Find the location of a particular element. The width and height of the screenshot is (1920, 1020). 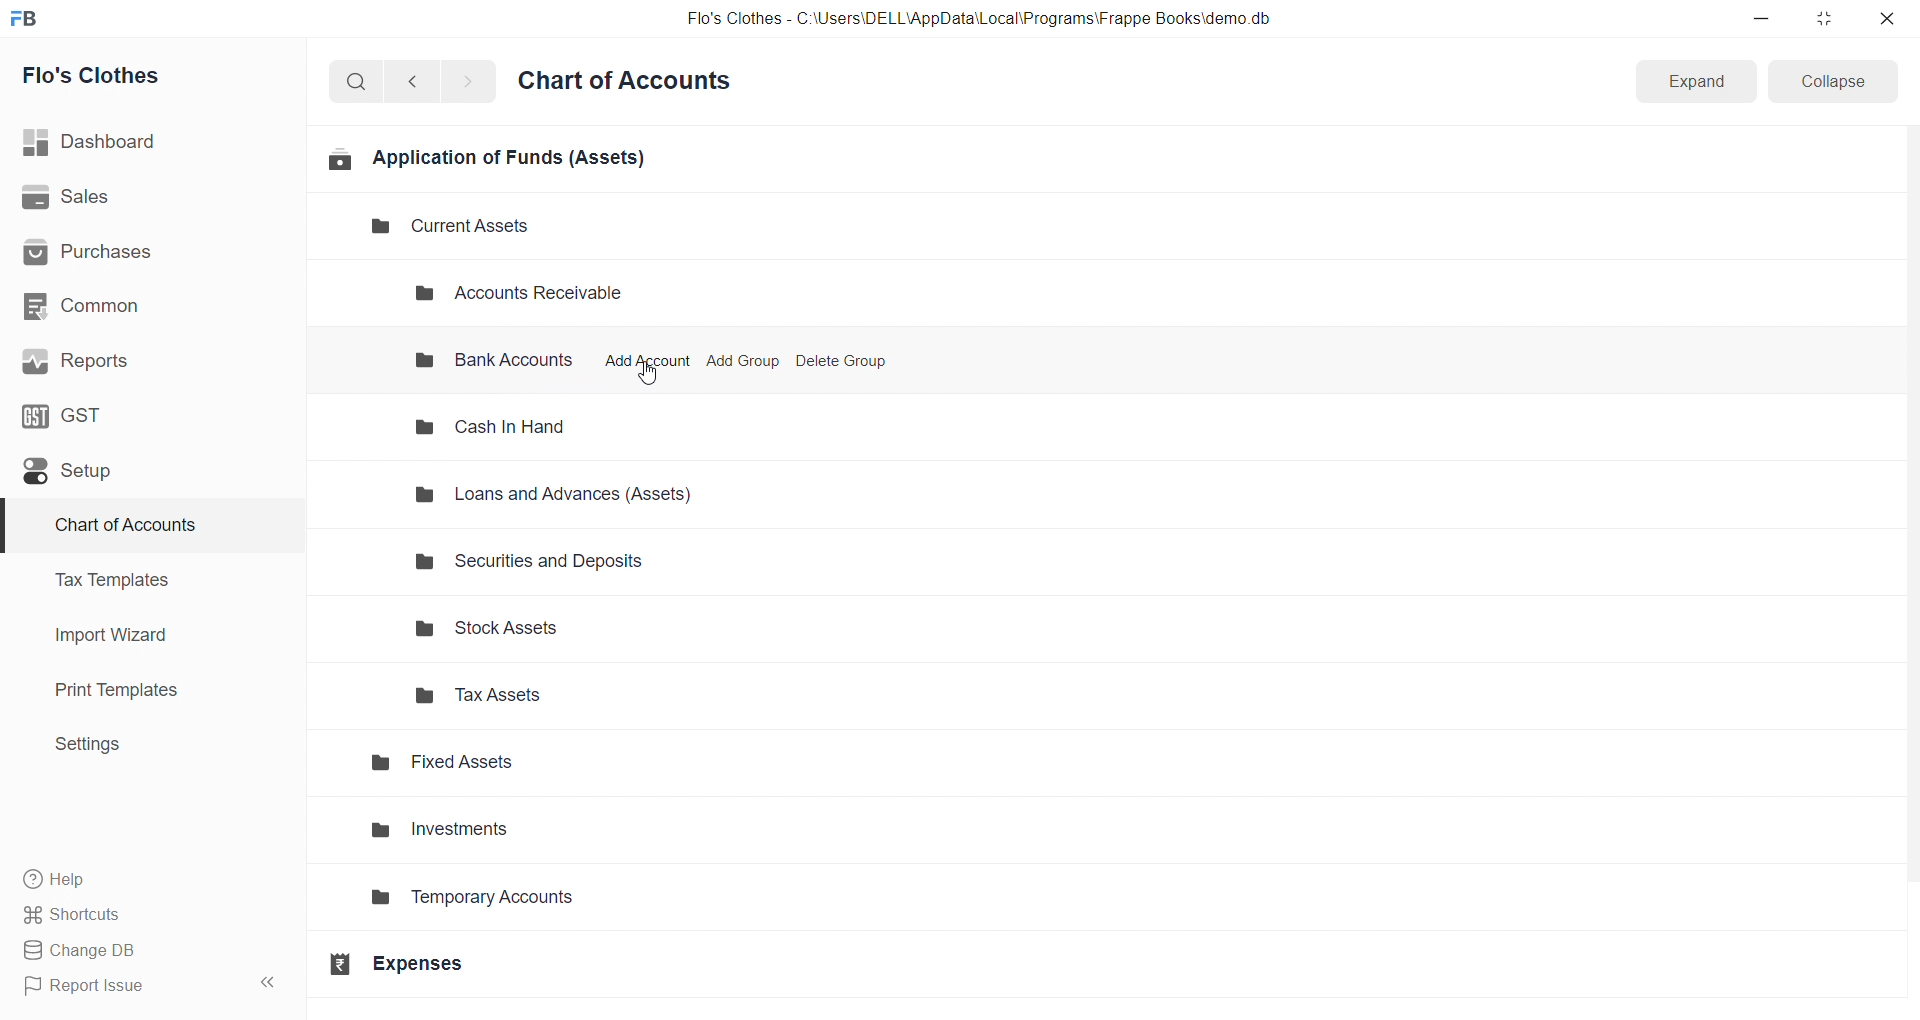

Shortcuts is located at coordinates (146, 913).